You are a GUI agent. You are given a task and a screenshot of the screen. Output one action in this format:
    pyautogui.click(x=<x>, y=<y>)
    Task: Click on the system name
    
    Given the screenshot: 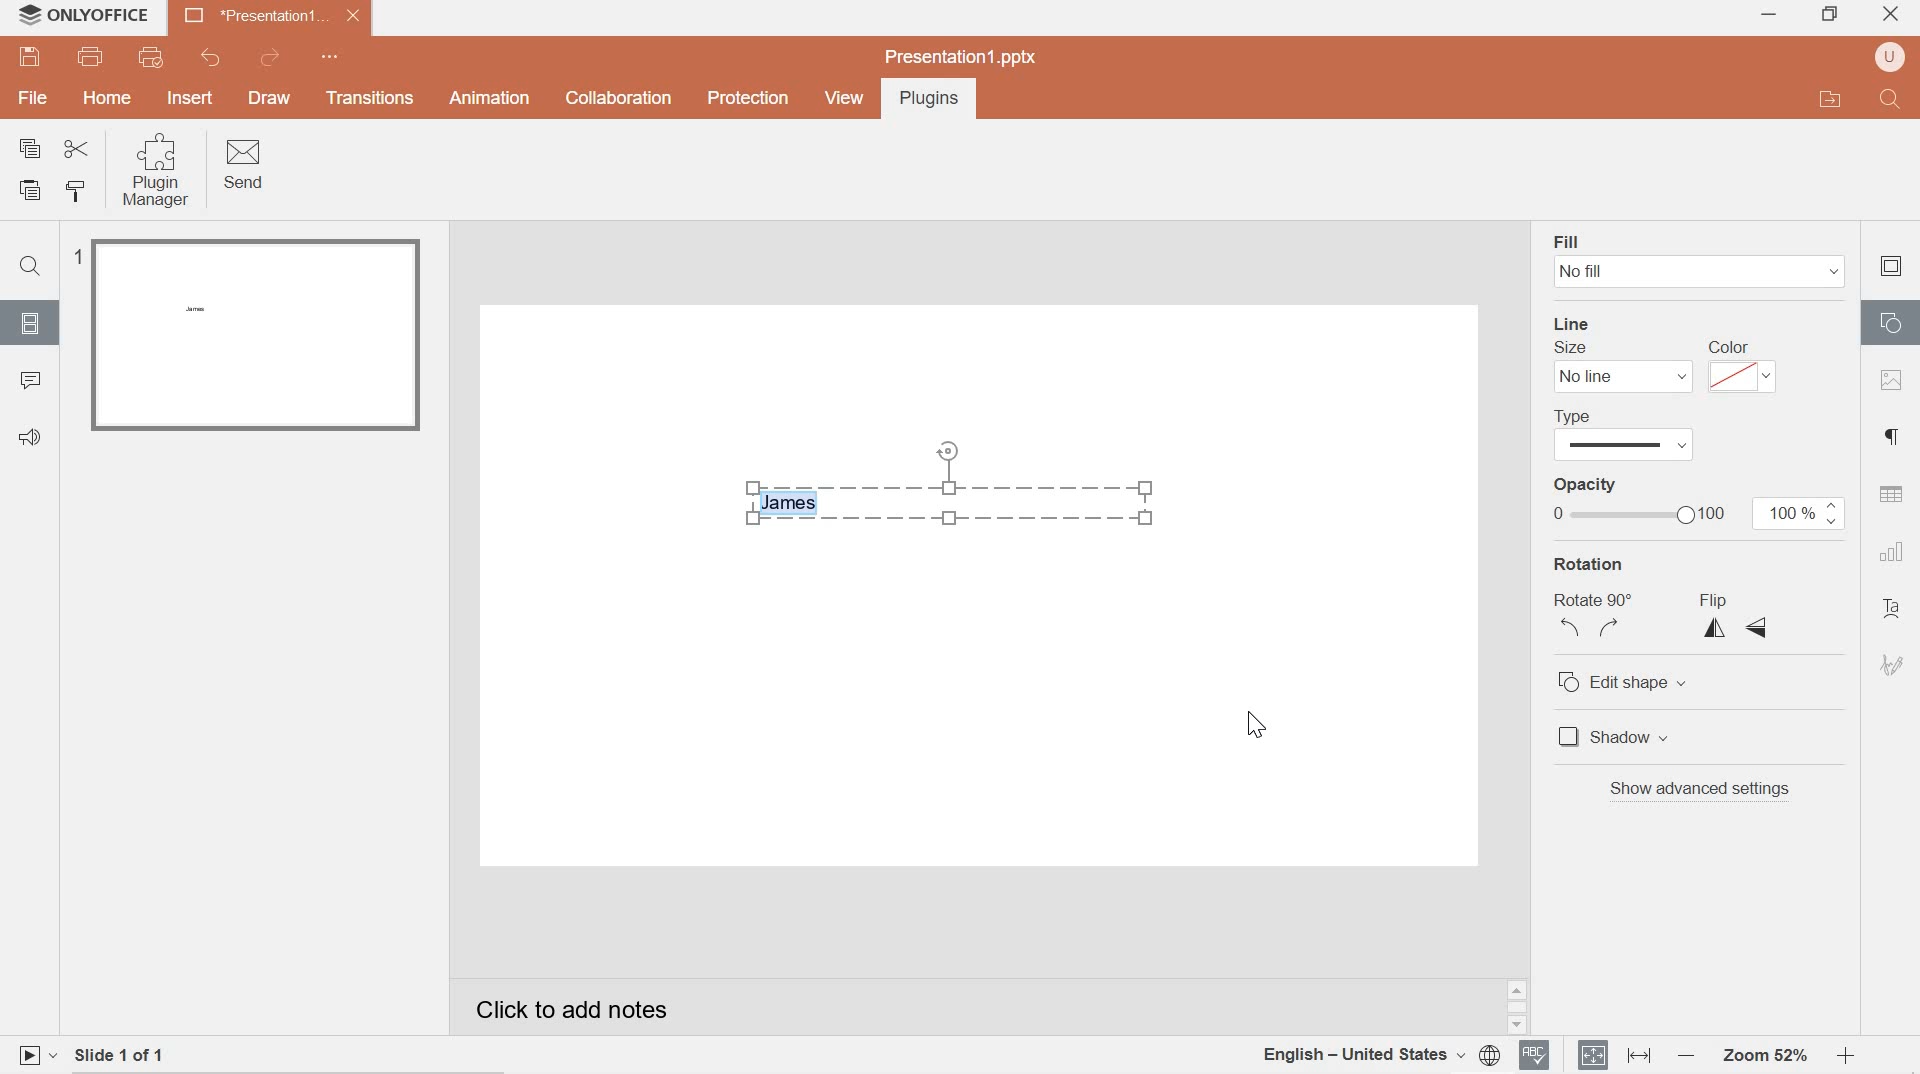 What is the action you would take?
    pyautogui.click(x=107, y=15)
    